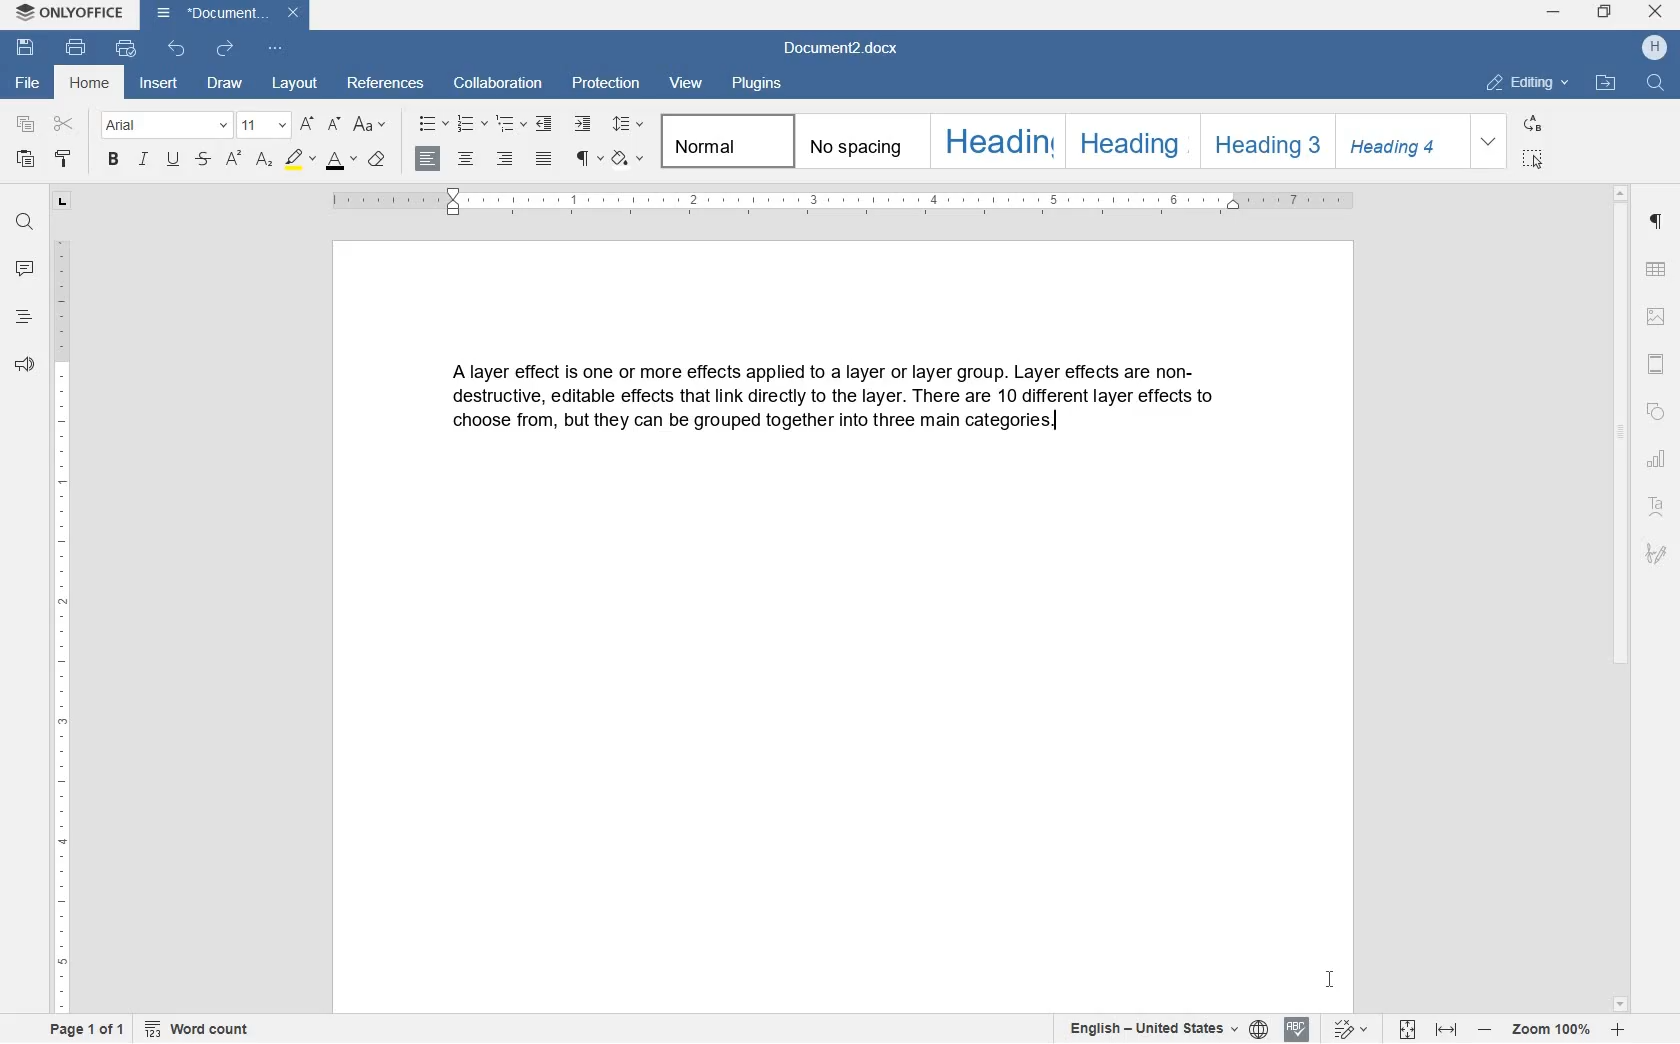  What do you see at coordinates (723, 141) in the screenshot?
I see `NORMAL` at bounding box center [723, 141].